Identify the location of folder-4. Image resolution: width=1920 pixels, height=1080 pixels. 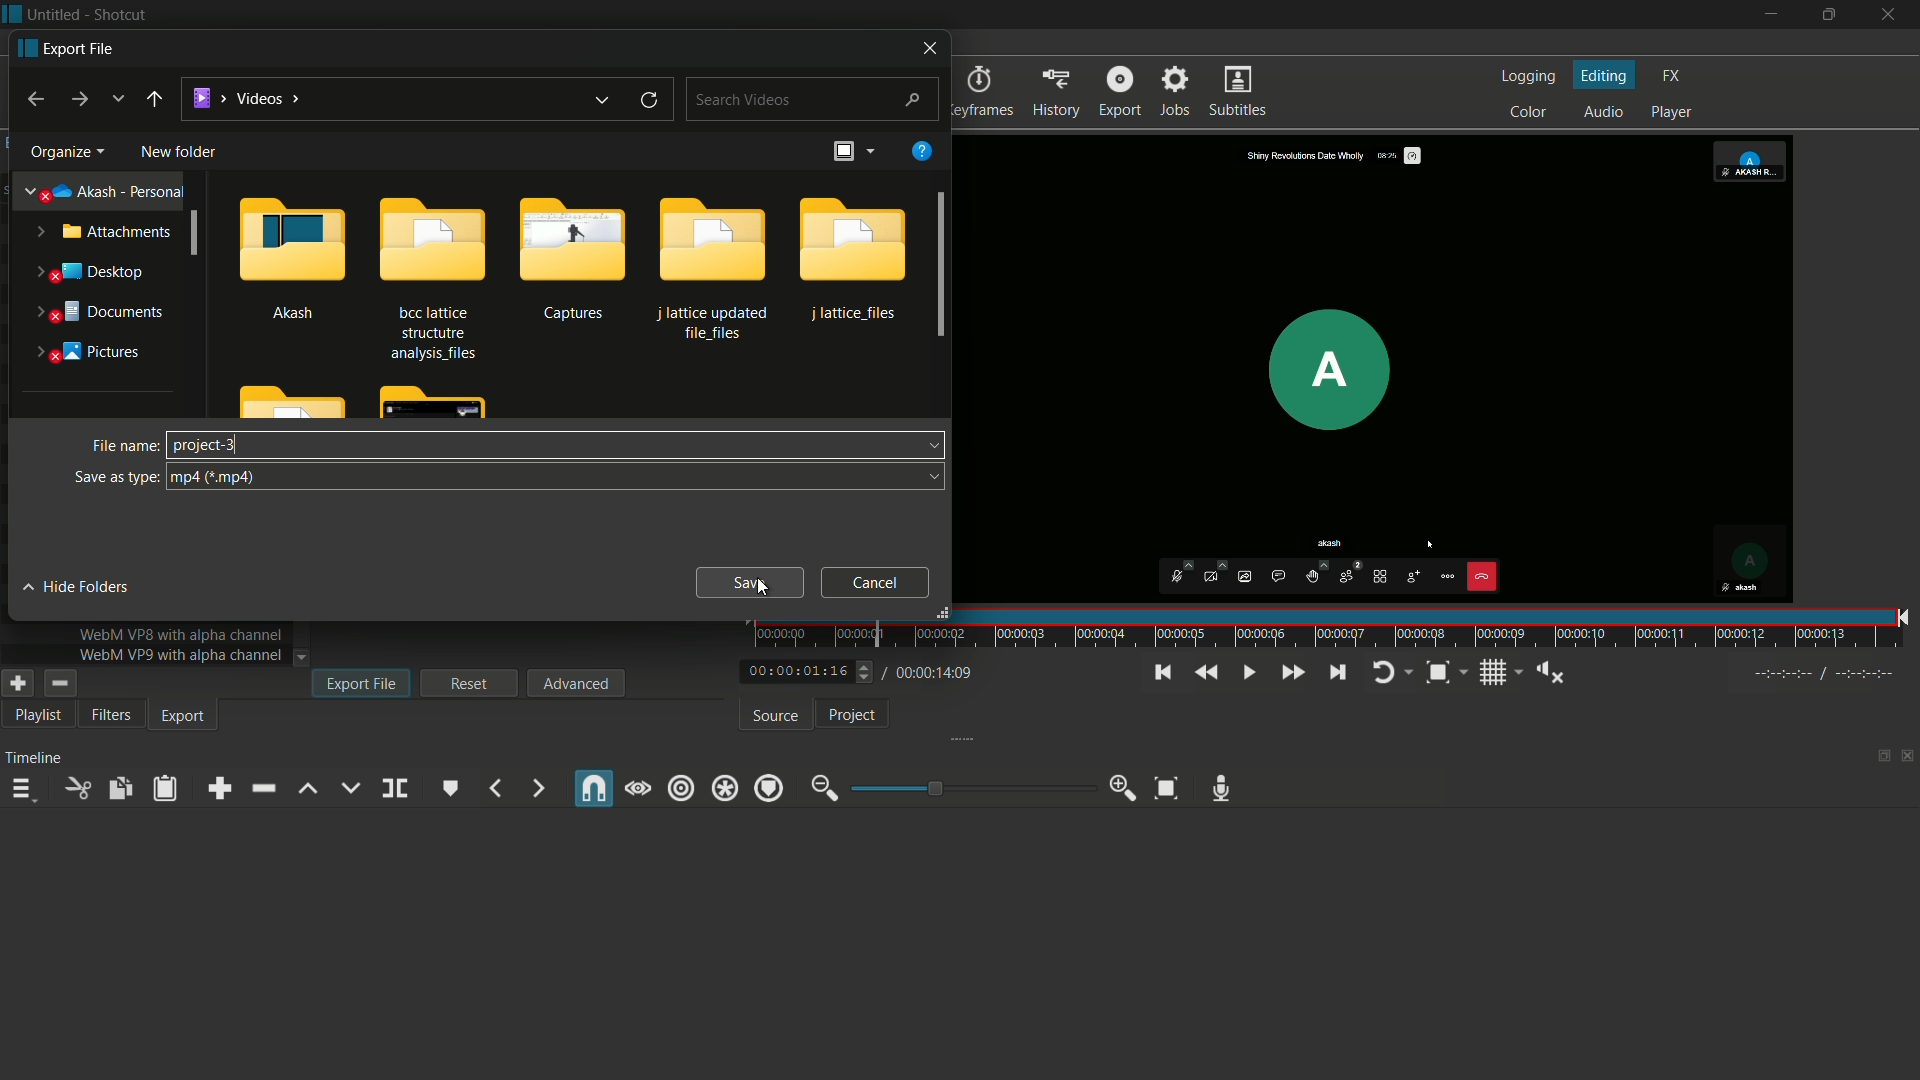
(712, 265).